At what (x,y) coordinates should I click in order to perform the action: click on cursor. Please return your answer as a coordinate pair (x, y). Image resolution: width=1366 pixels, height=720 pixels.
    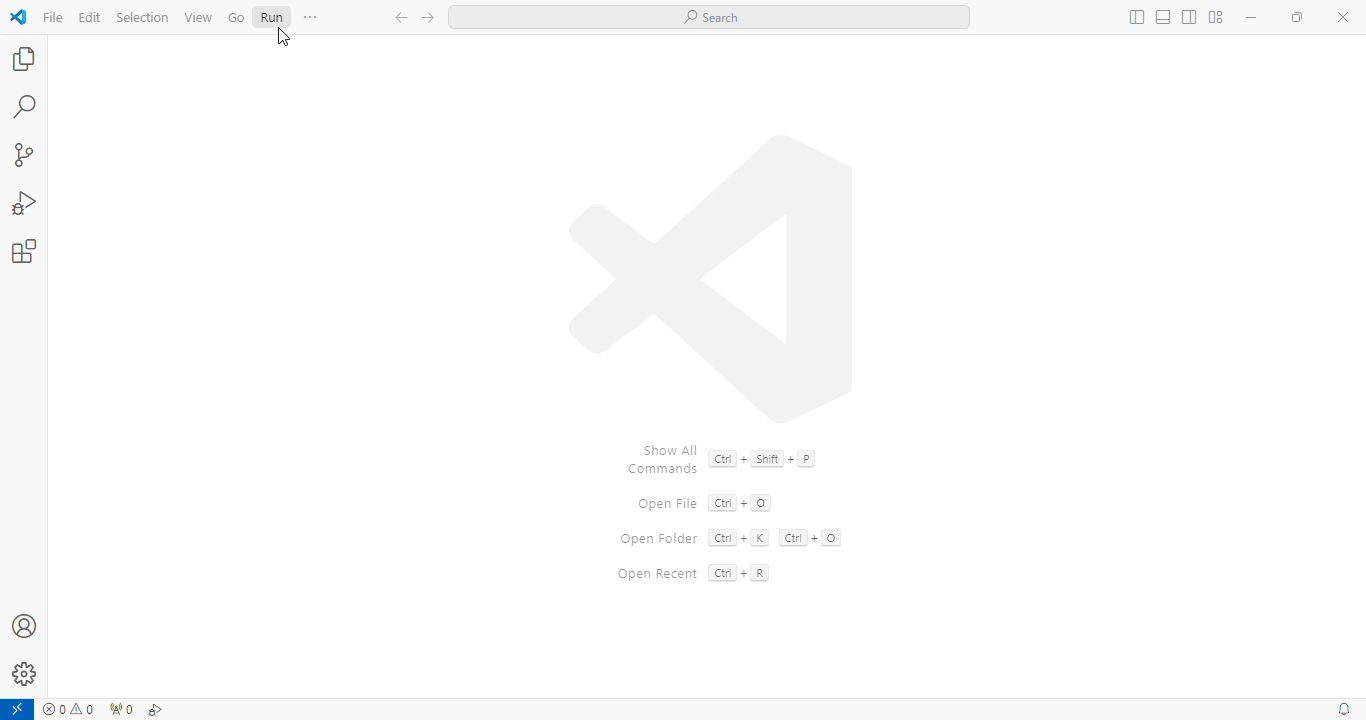
    Looking at the image, I should click on (284, 38).